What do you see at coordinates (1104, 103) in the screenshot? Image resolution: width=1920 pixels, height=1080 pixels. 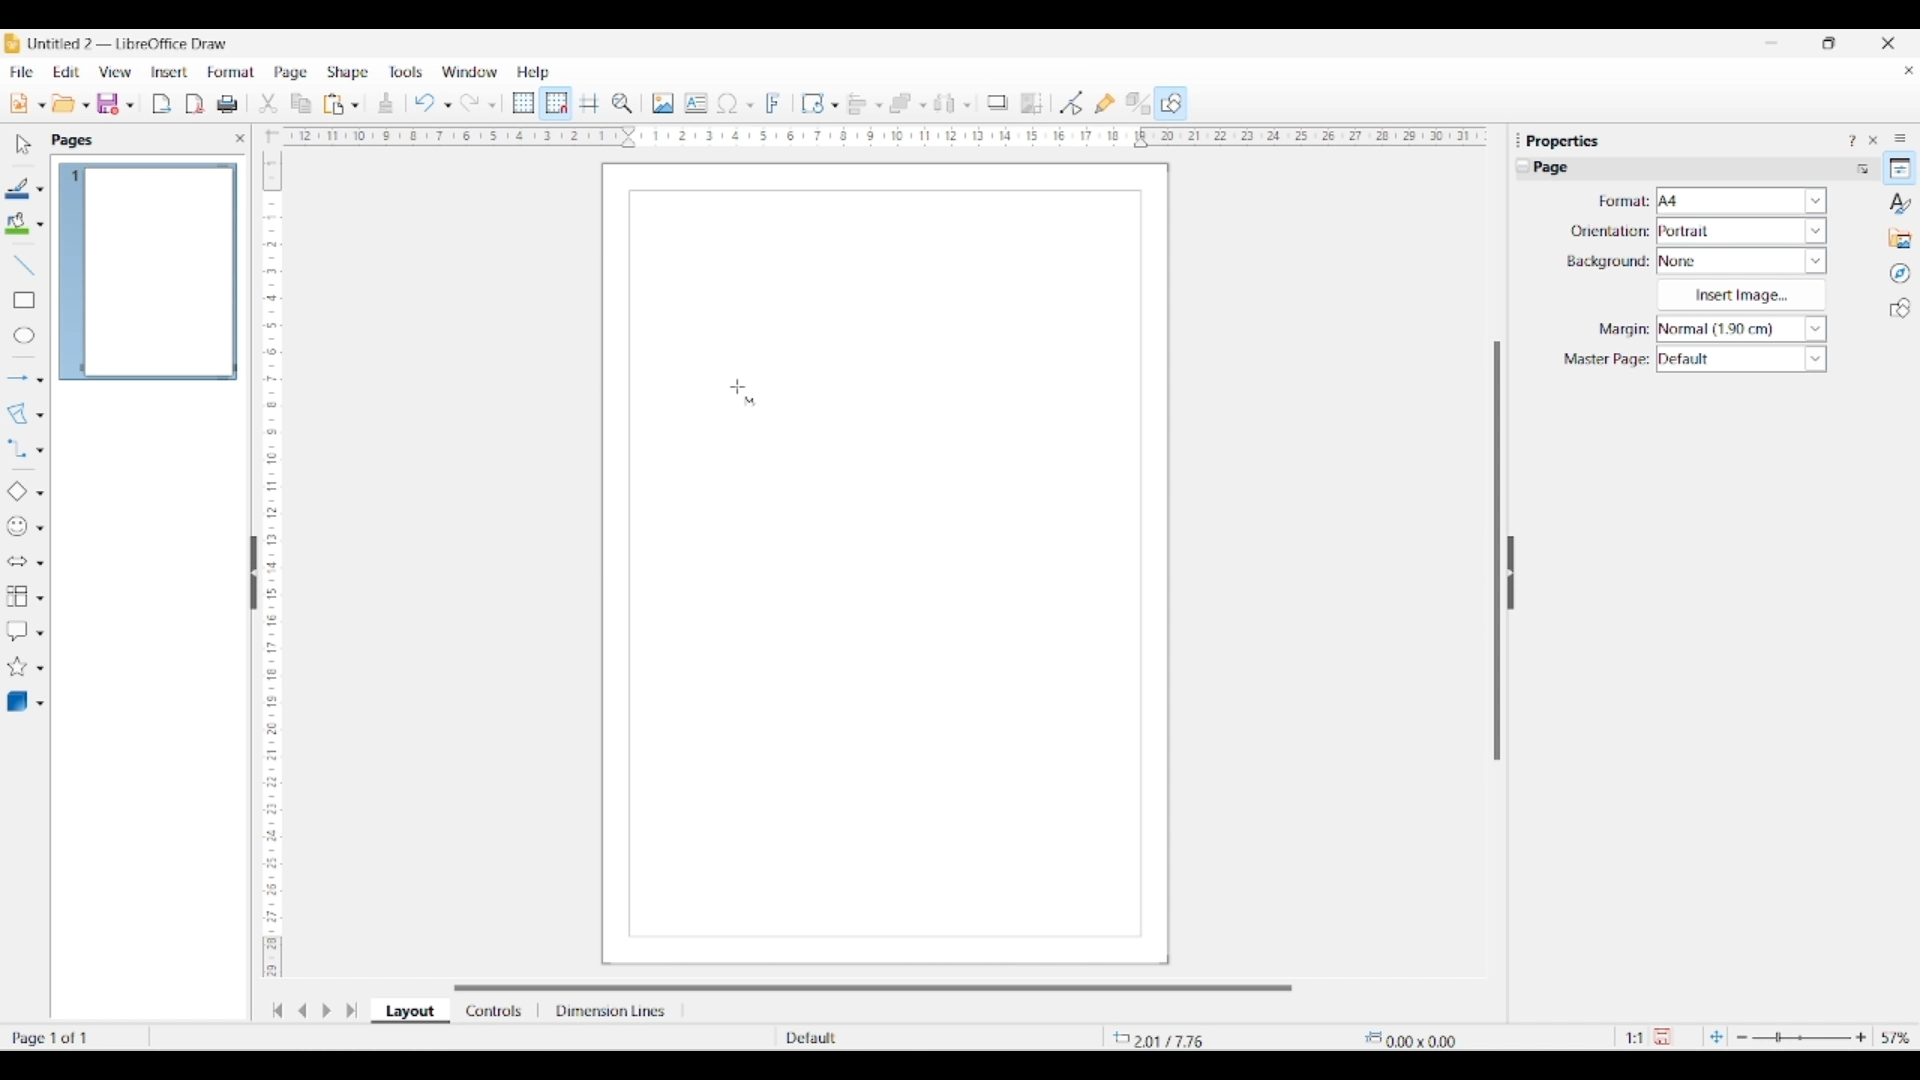 I see `Show gluepoint options` at bounding box center [1104, 103].